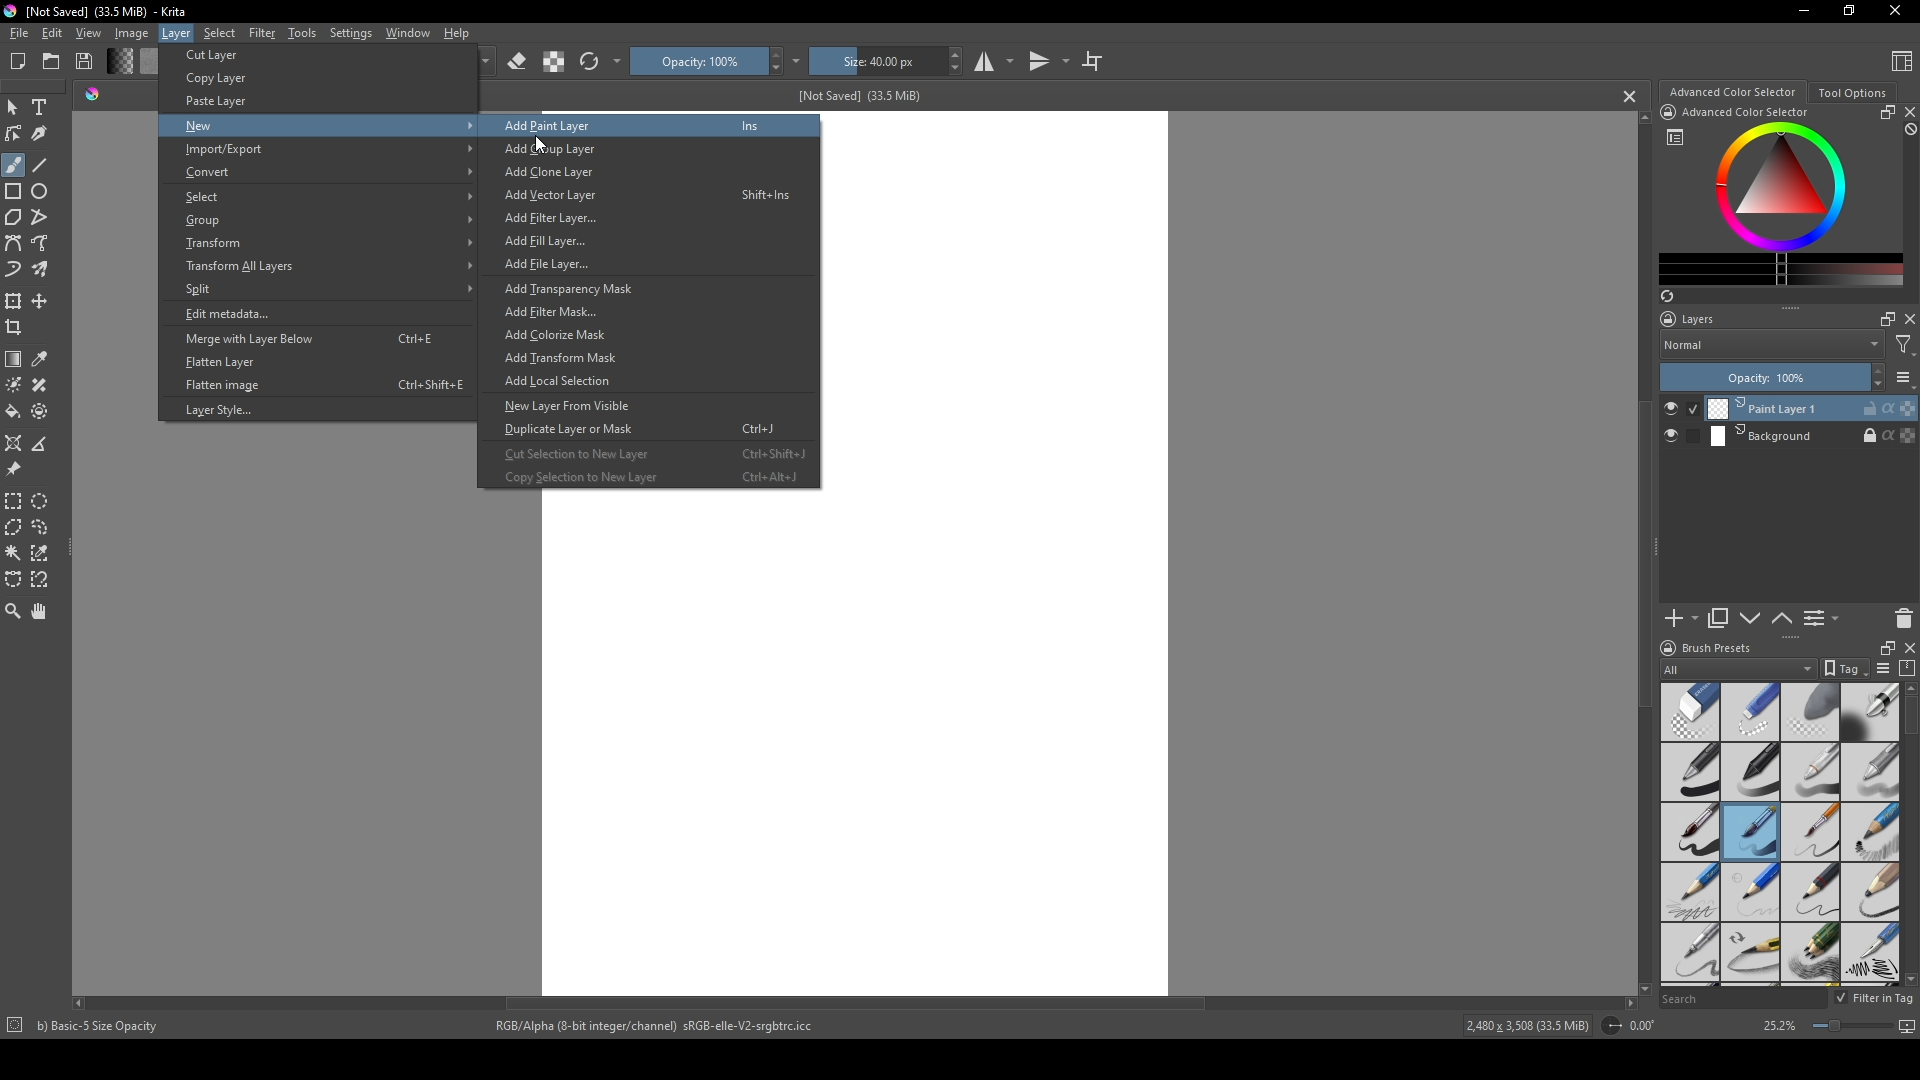 The image size is (1920, 1080). What do you see at coordinates (1908, 647) in the screenshot?
I see `close` at bounding box center [1908, 647].